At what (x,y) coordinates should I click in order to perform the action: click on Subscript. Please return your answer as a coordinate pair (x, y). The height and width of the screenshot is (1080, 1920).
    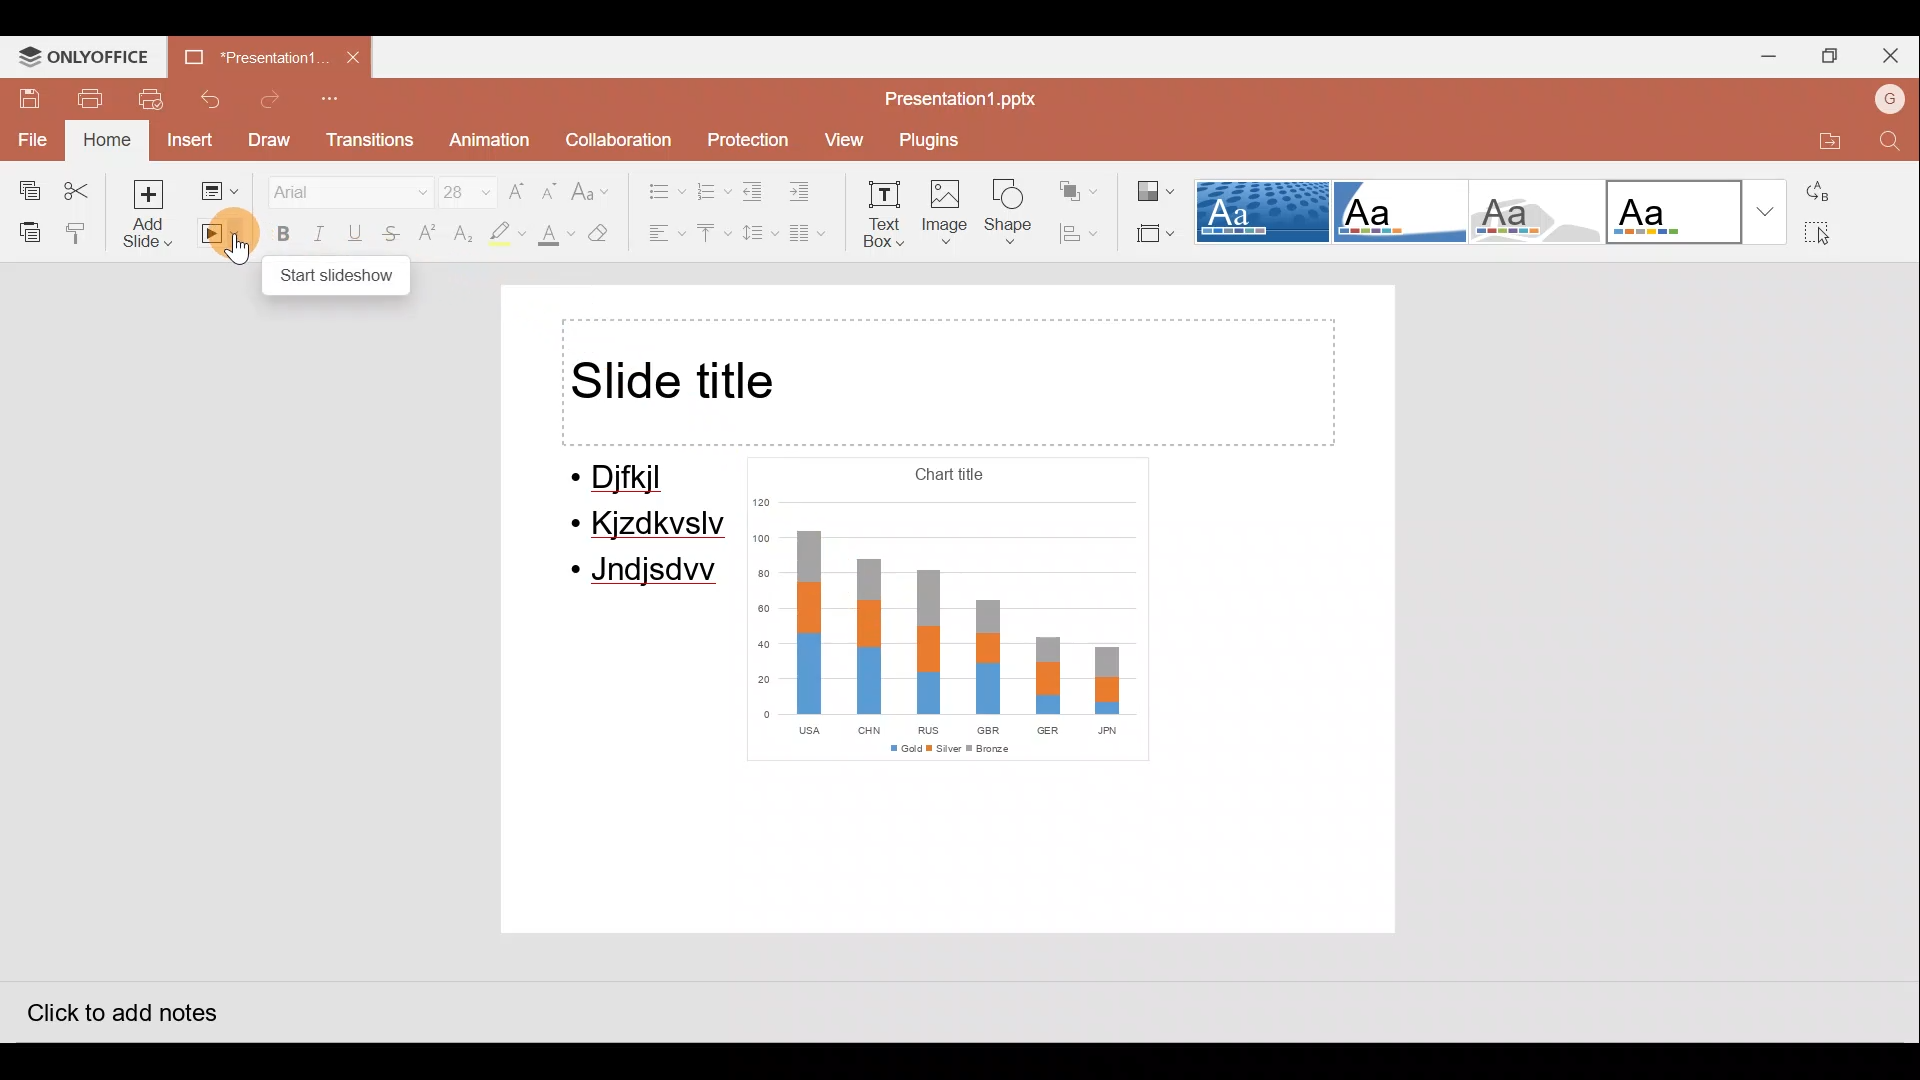
    Looking at the image, I should click on (460, 235).